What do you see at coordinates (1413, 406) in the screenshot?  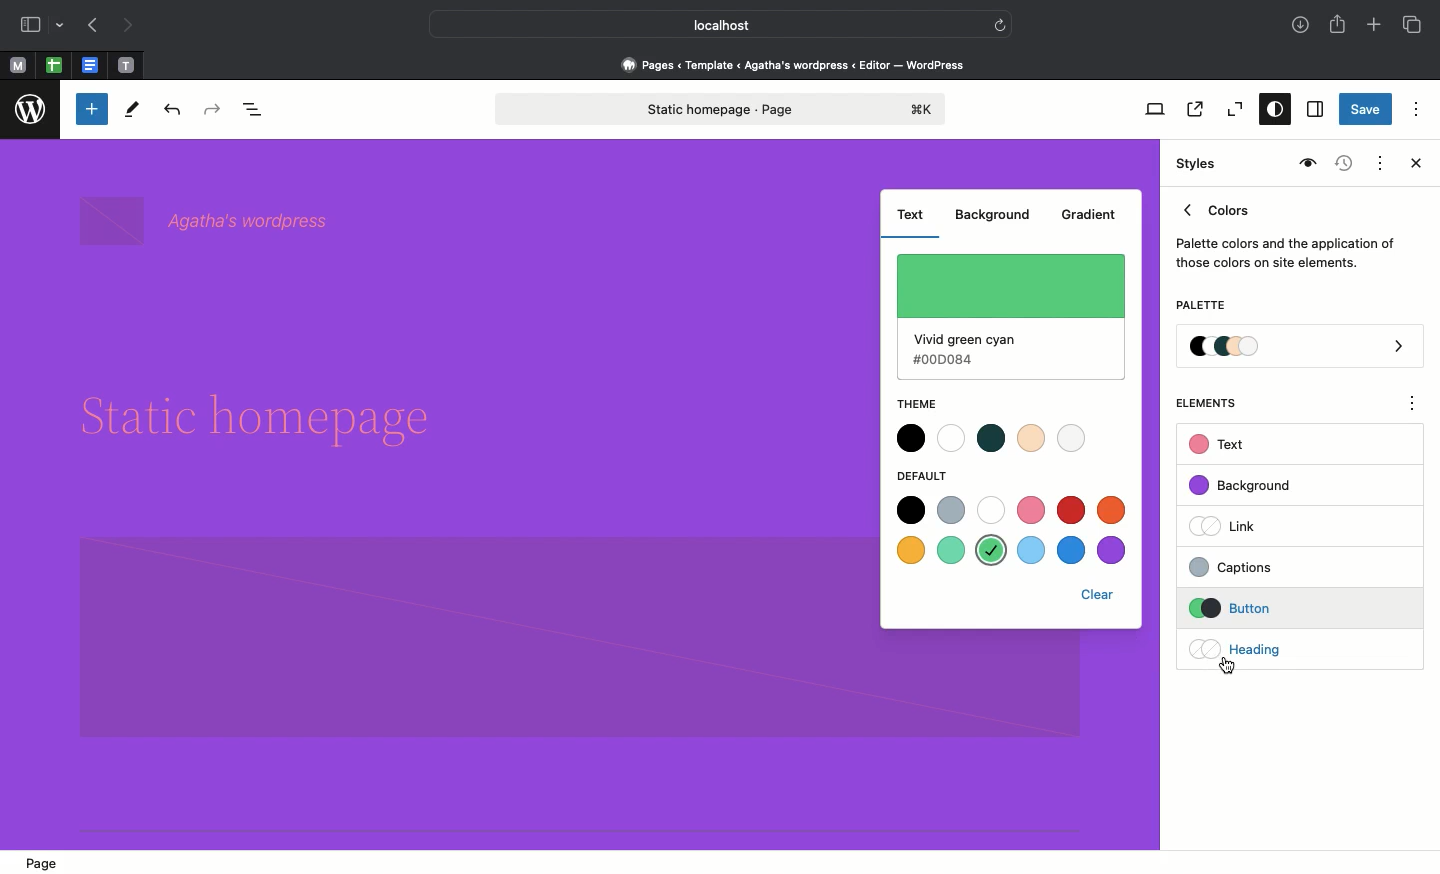 I see `options` at bounding box center [1413, 406].